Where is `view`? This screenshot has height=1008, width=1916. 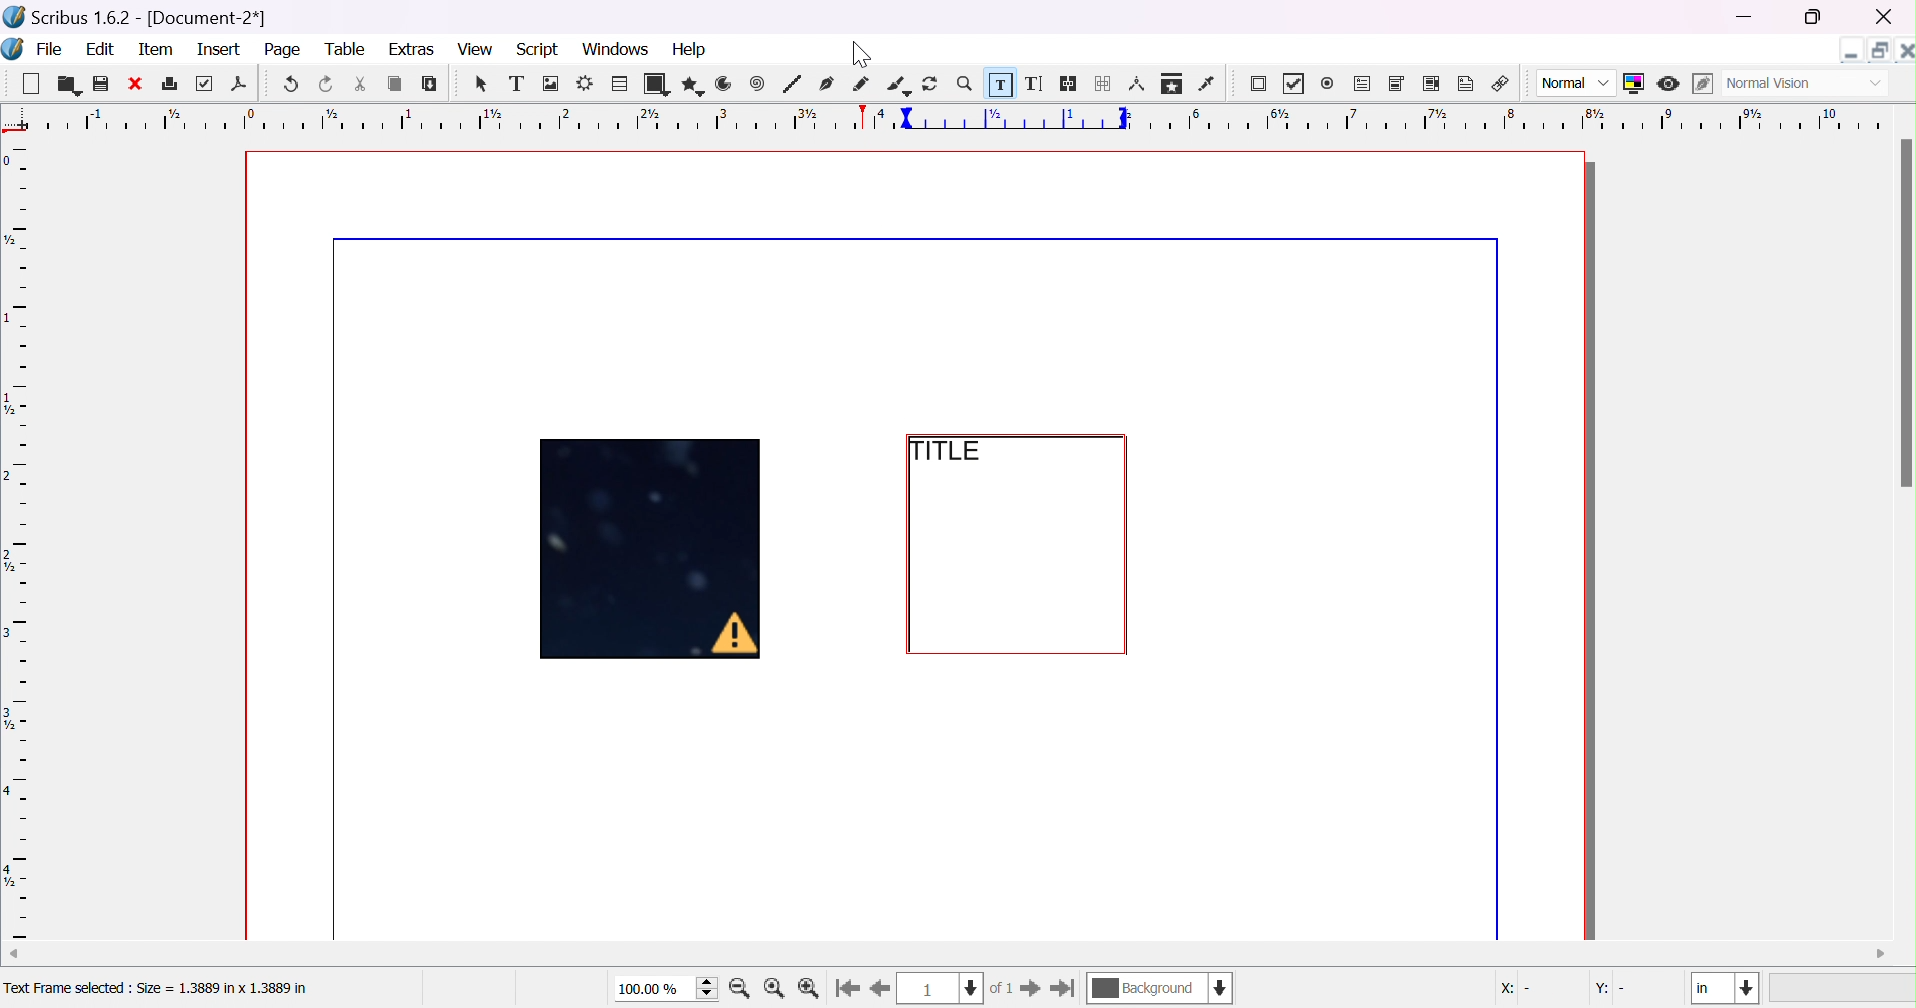
view is located at coordinates (472, 48).